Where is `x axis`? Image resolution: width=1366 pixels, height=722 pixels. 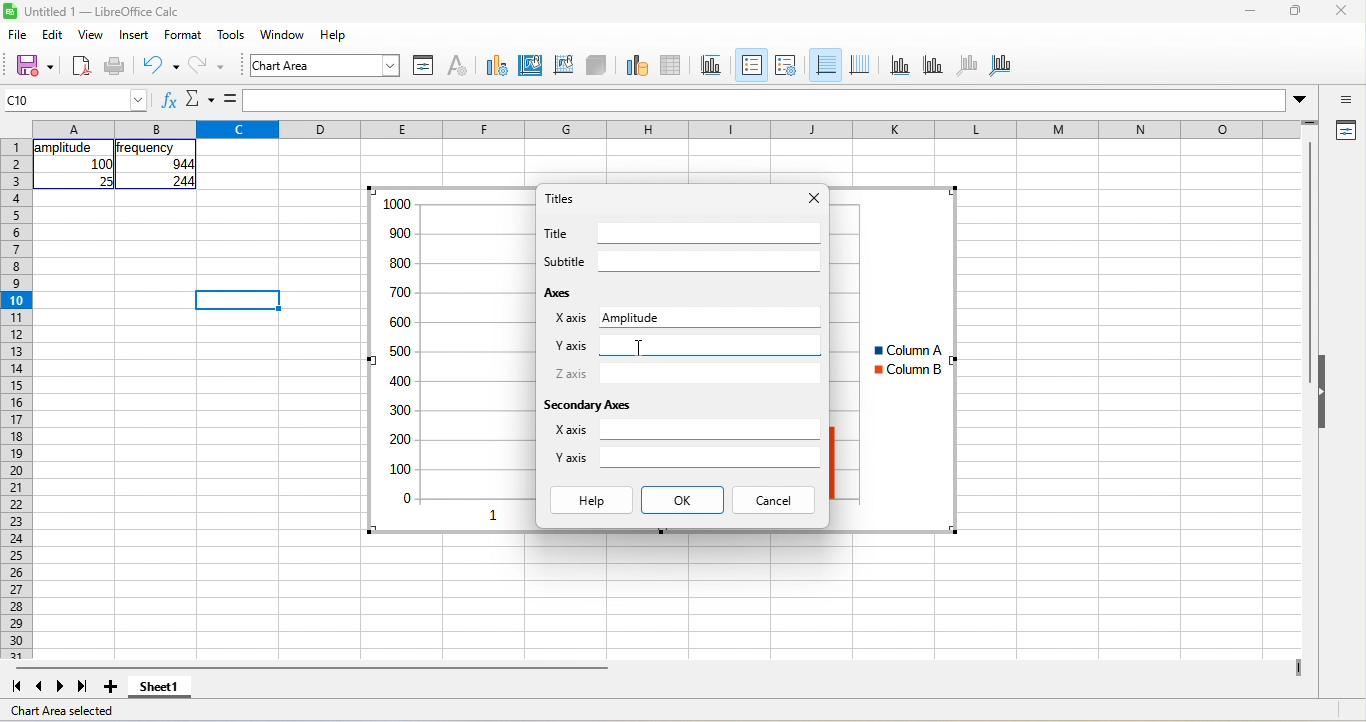
x axis is located at coordinates (900, 66).